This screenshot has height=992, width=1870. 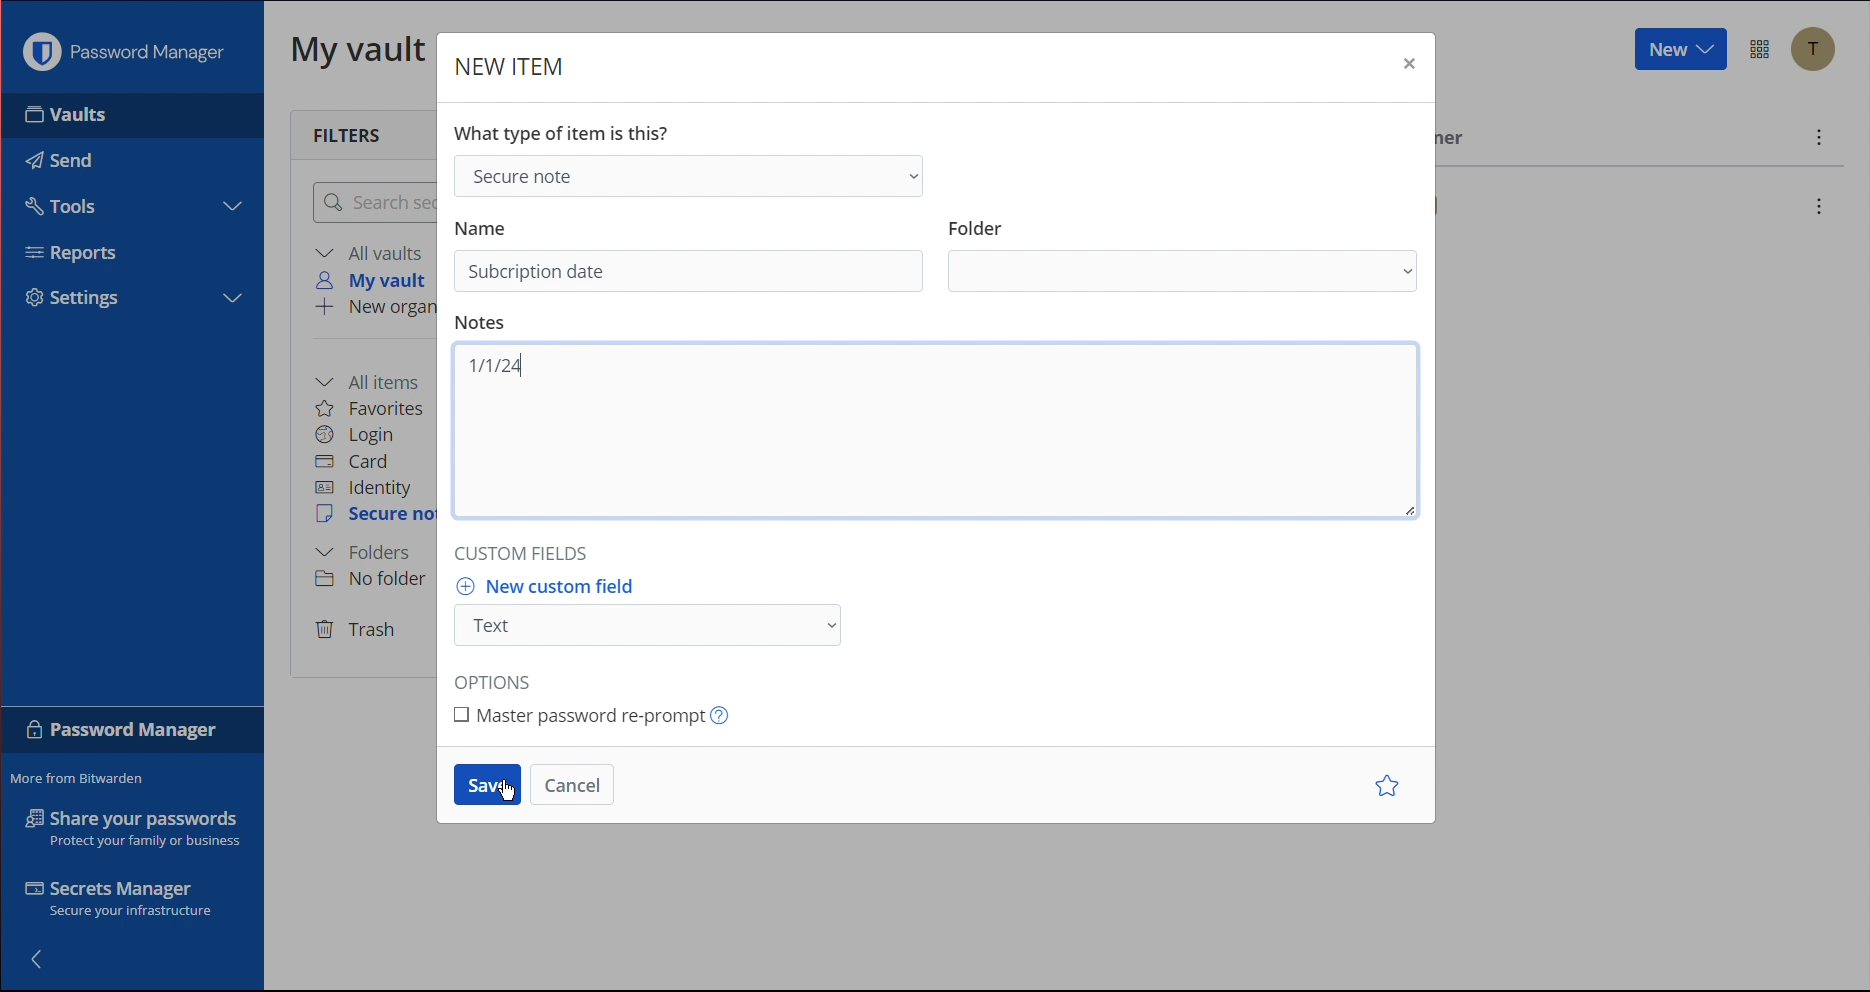 What do you see at coordinates (363, 553) in the screenshot?
I see `Folders` at bounding box center [363, 553].